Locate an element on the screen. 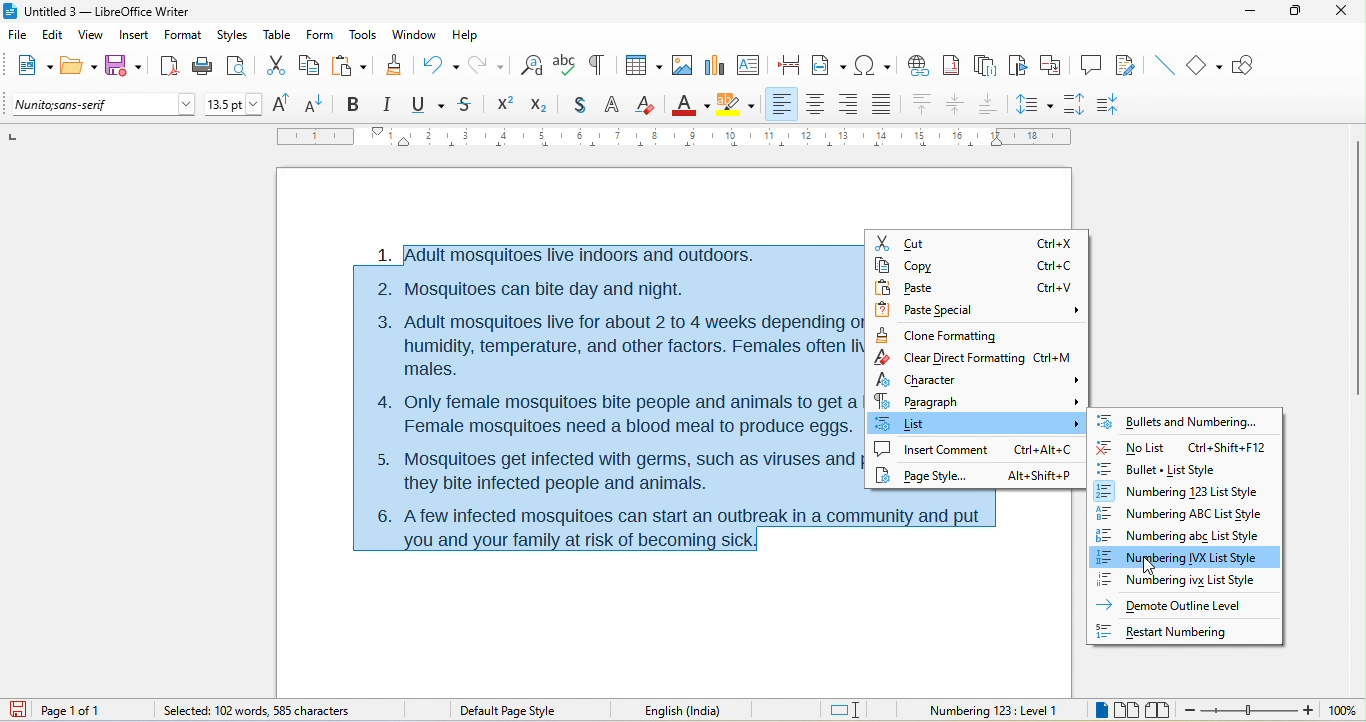  numbering ivx list style is located at coordinates (1186, 558).